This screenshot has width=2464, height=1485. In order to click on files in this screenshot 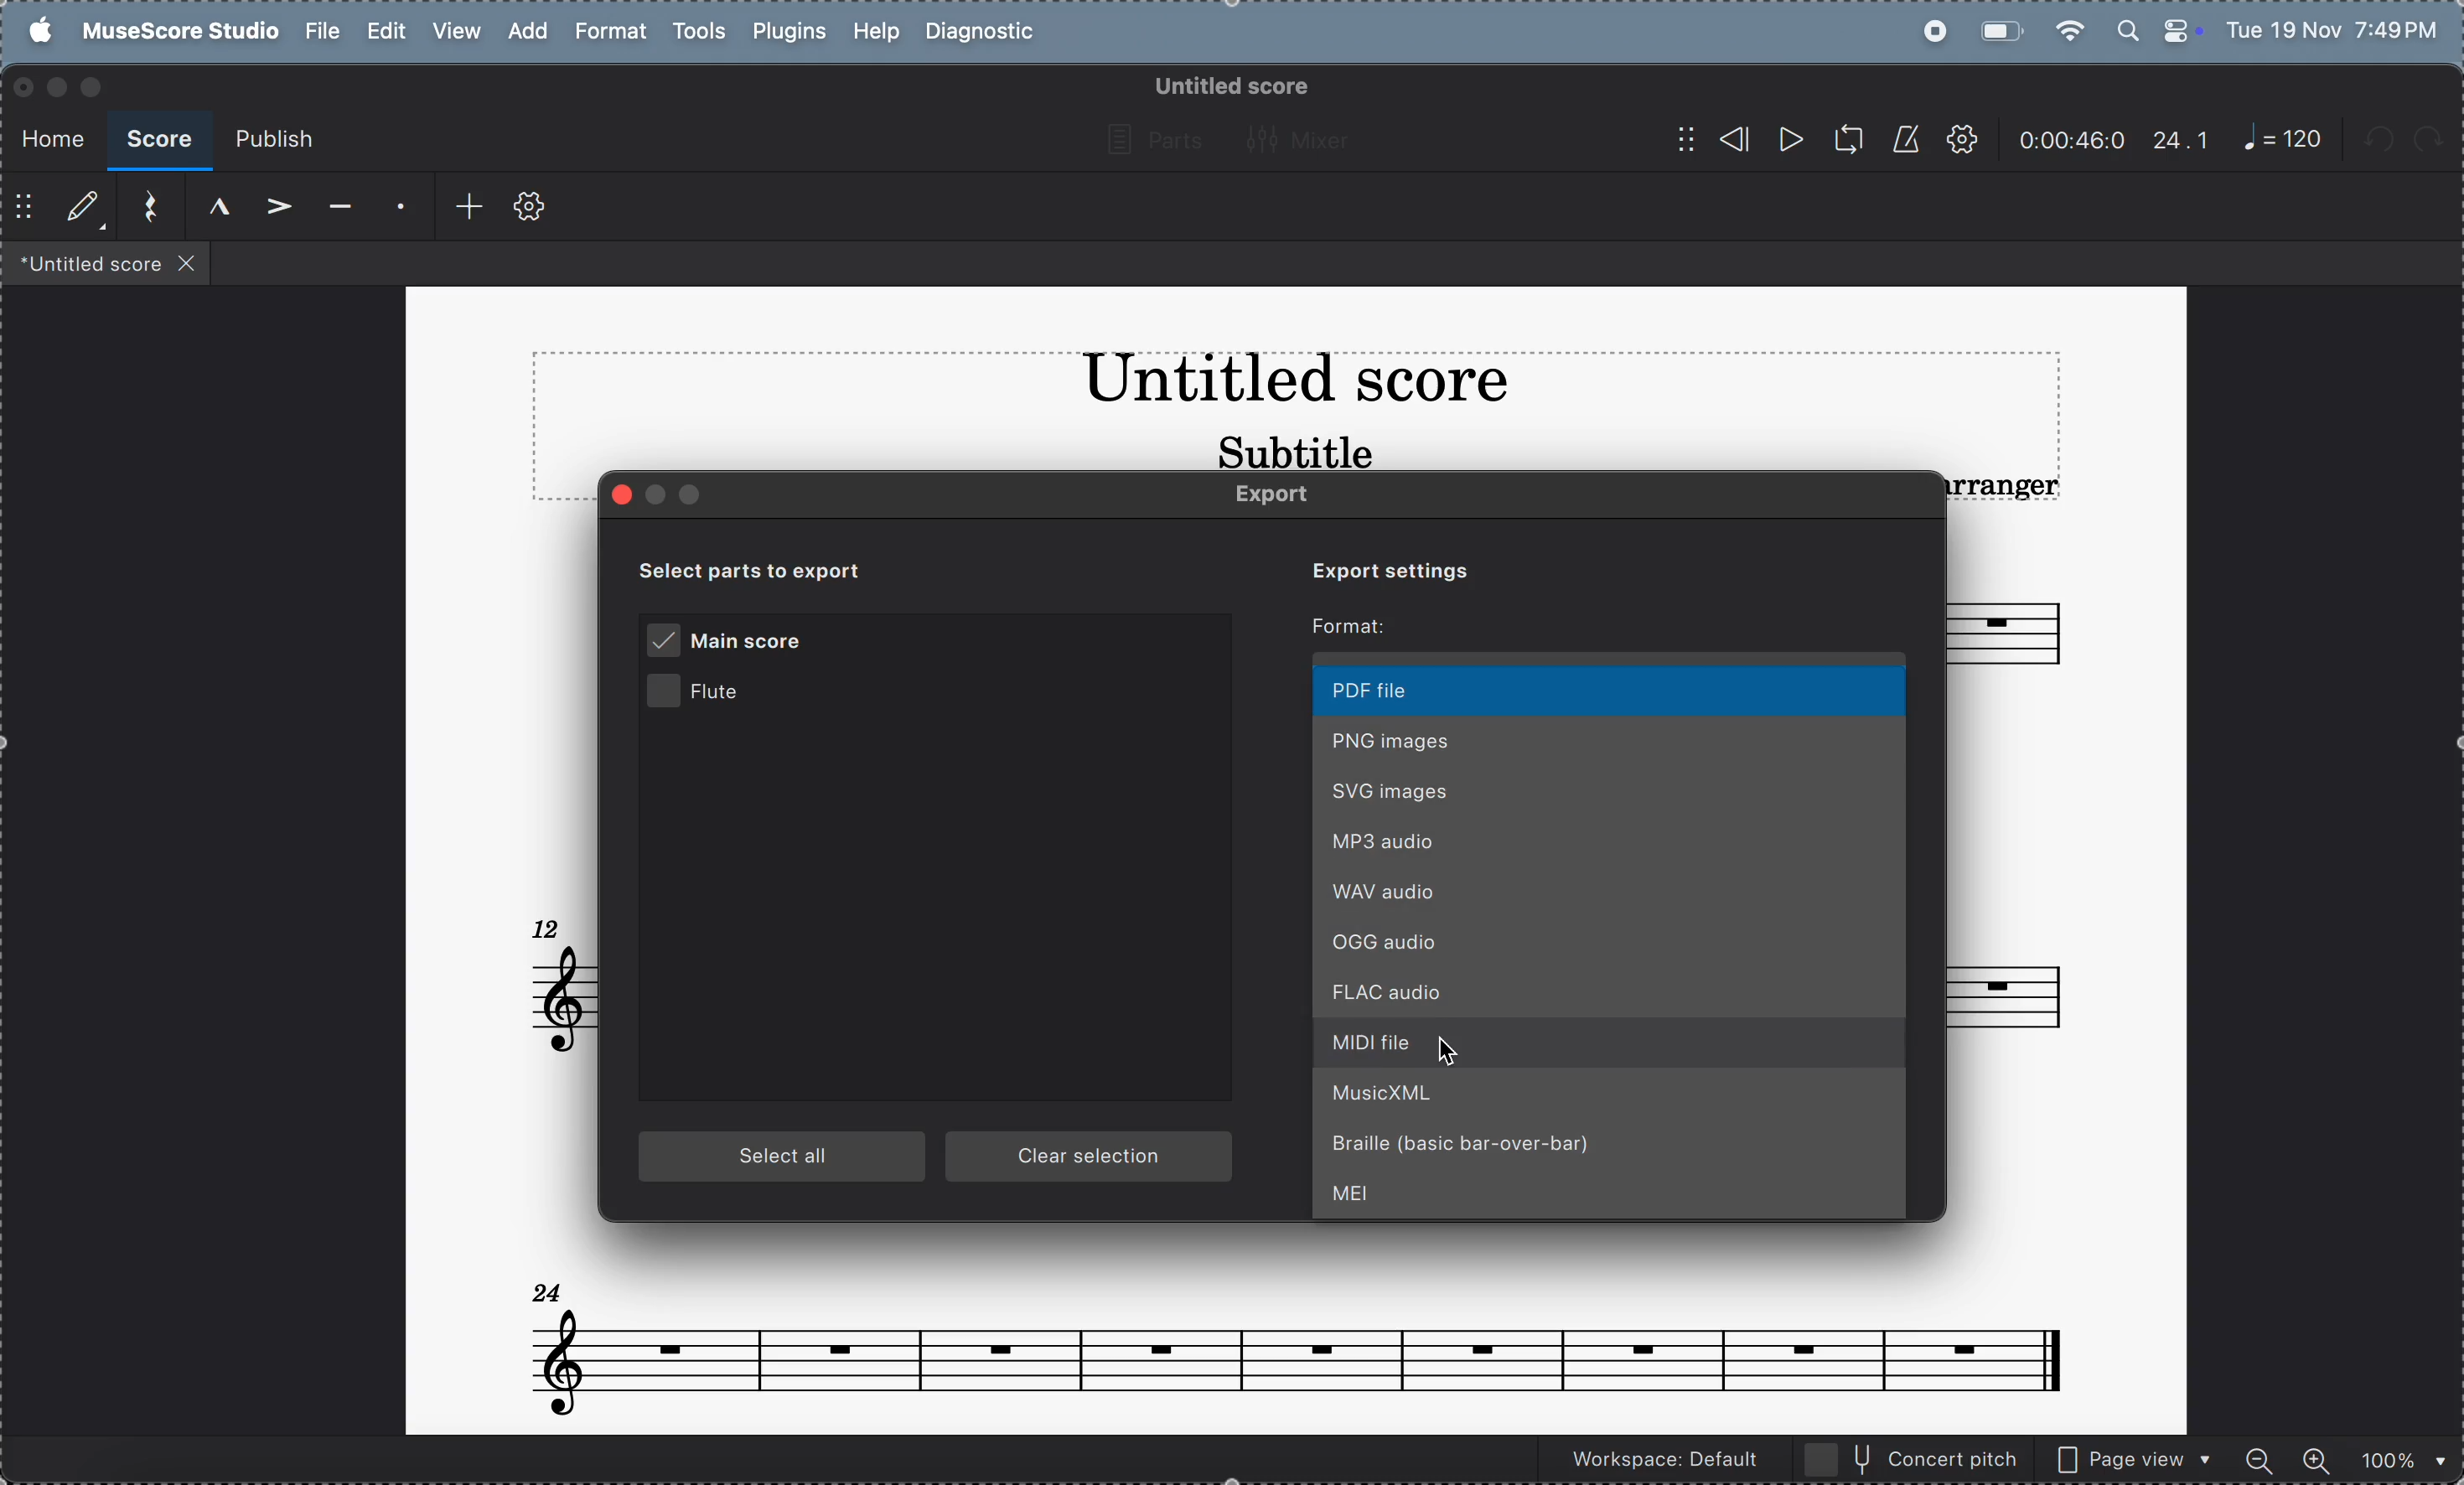, I will do `click(107, 262)`.